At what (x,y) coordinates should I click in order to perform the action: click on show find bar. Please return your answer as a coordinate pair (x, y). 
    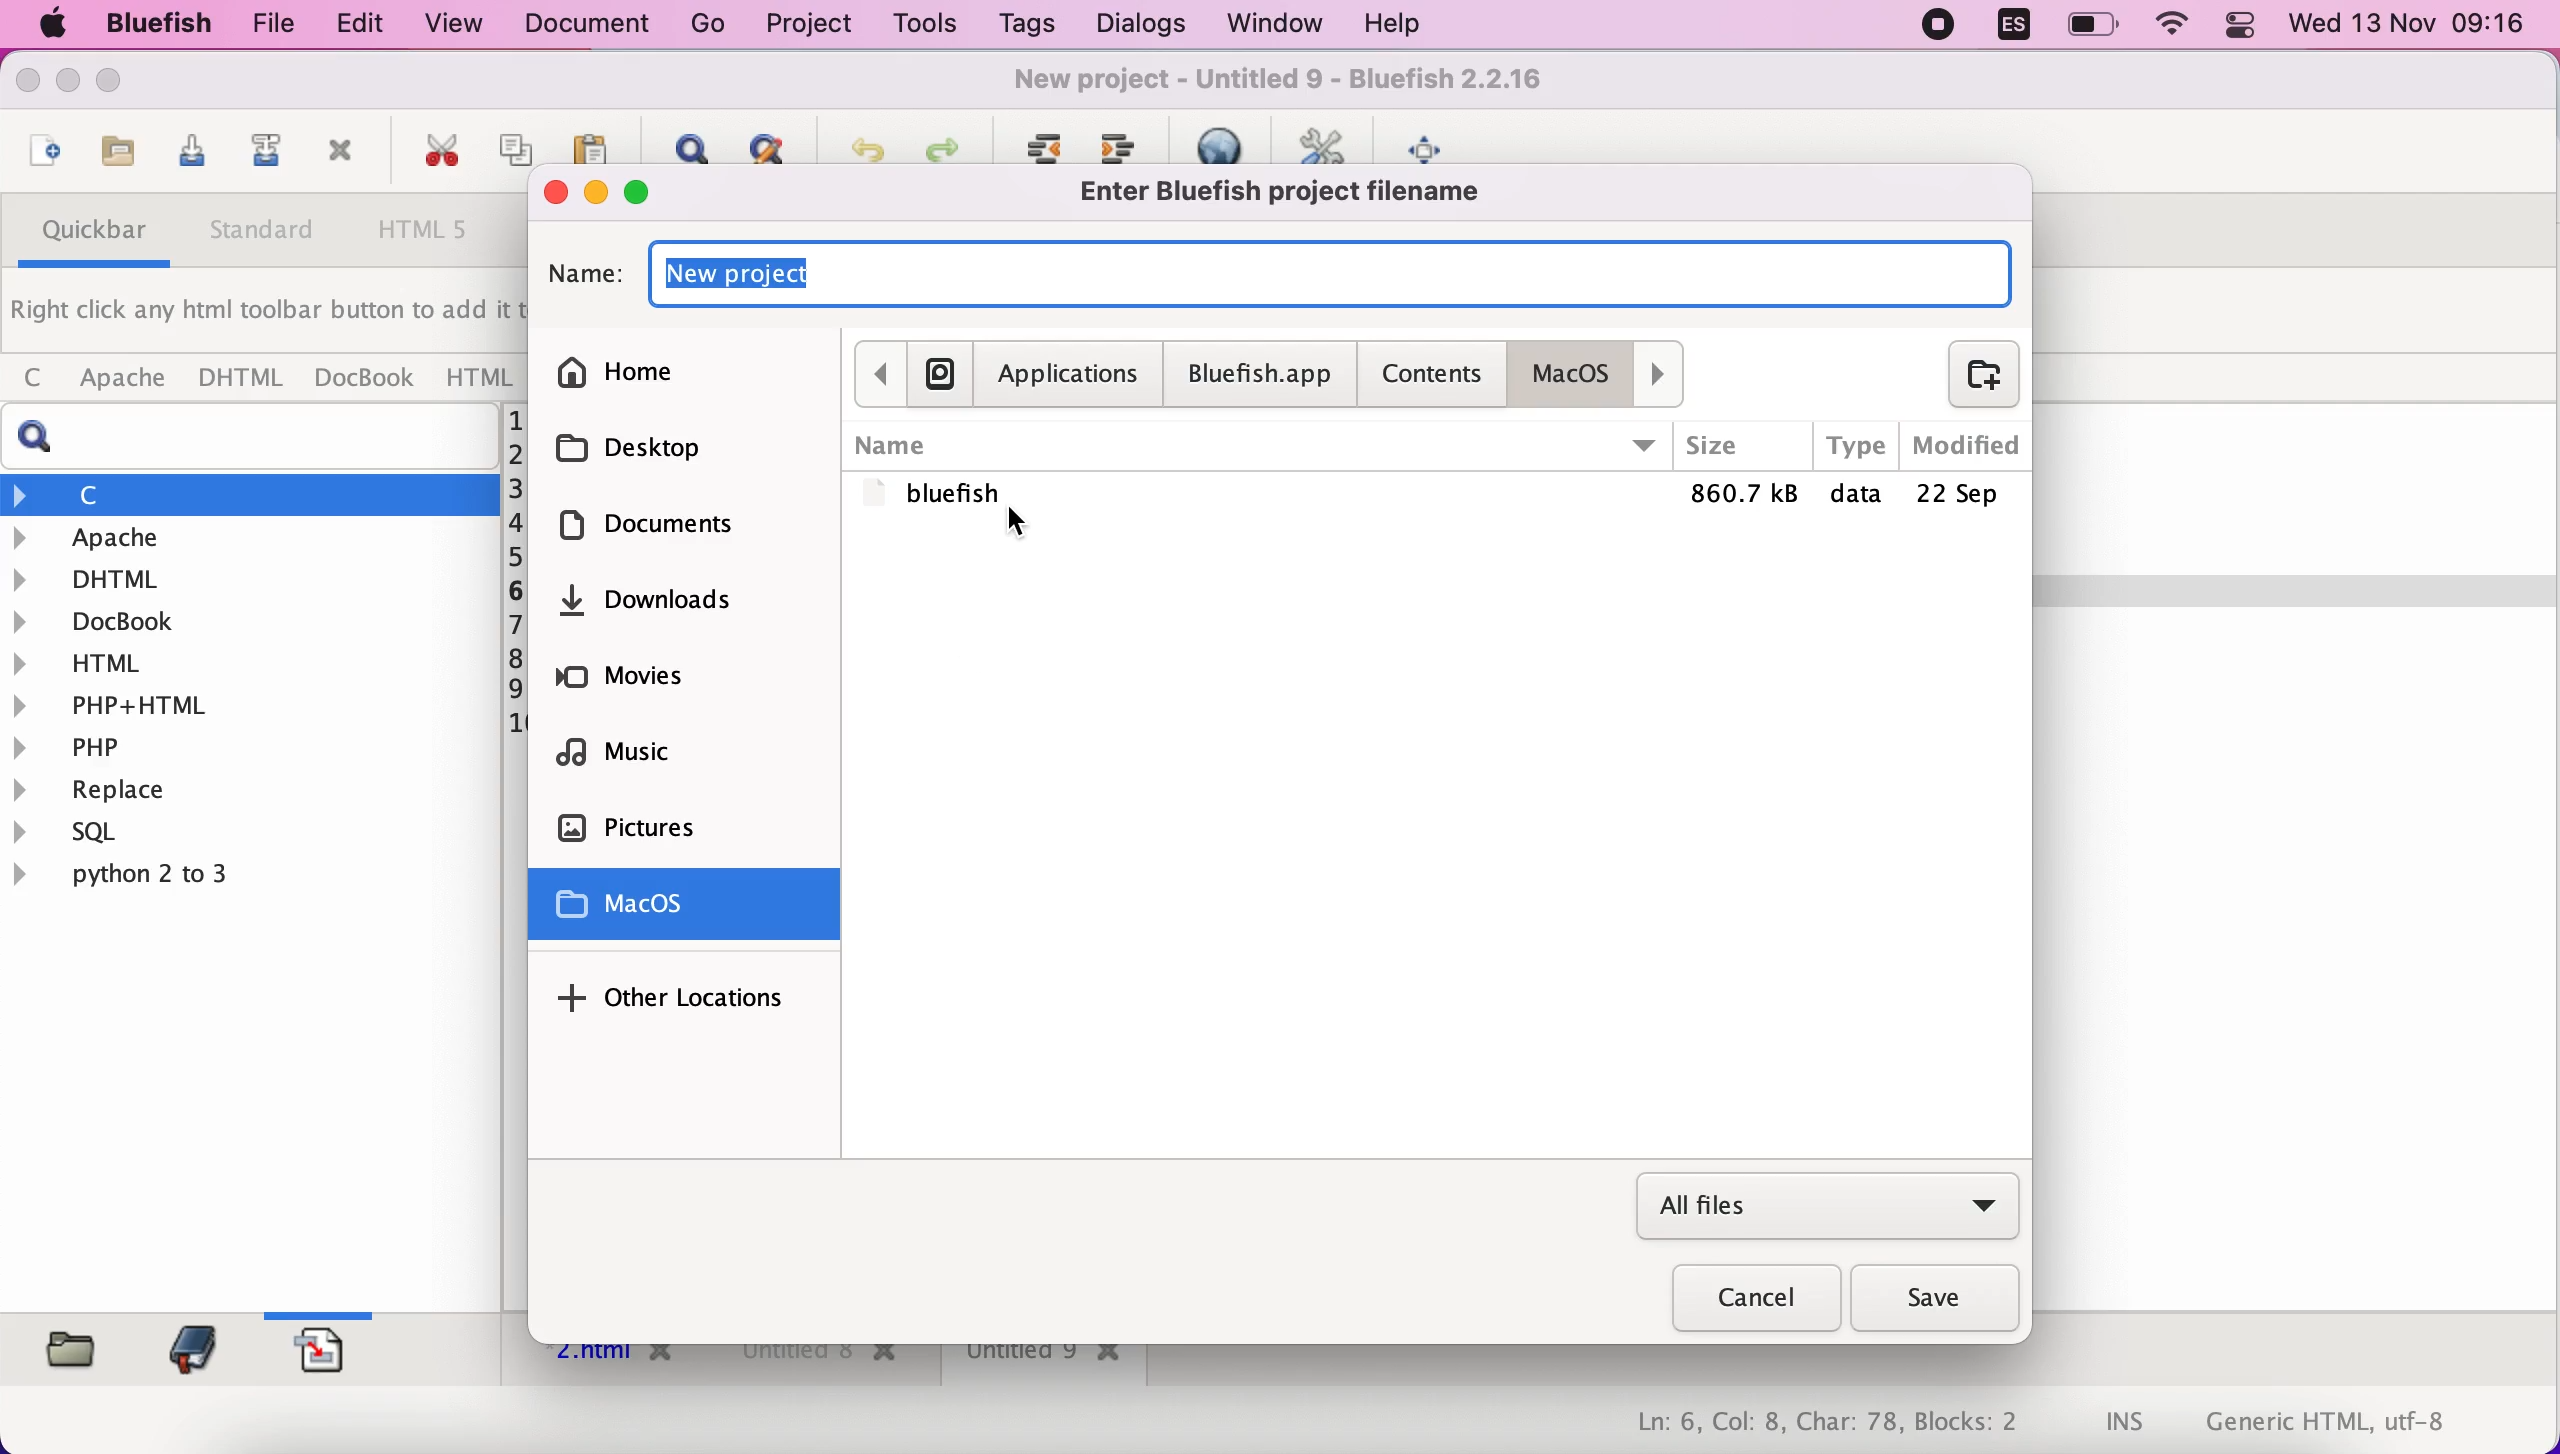
    Looking at the image, I should click on (683, 143).